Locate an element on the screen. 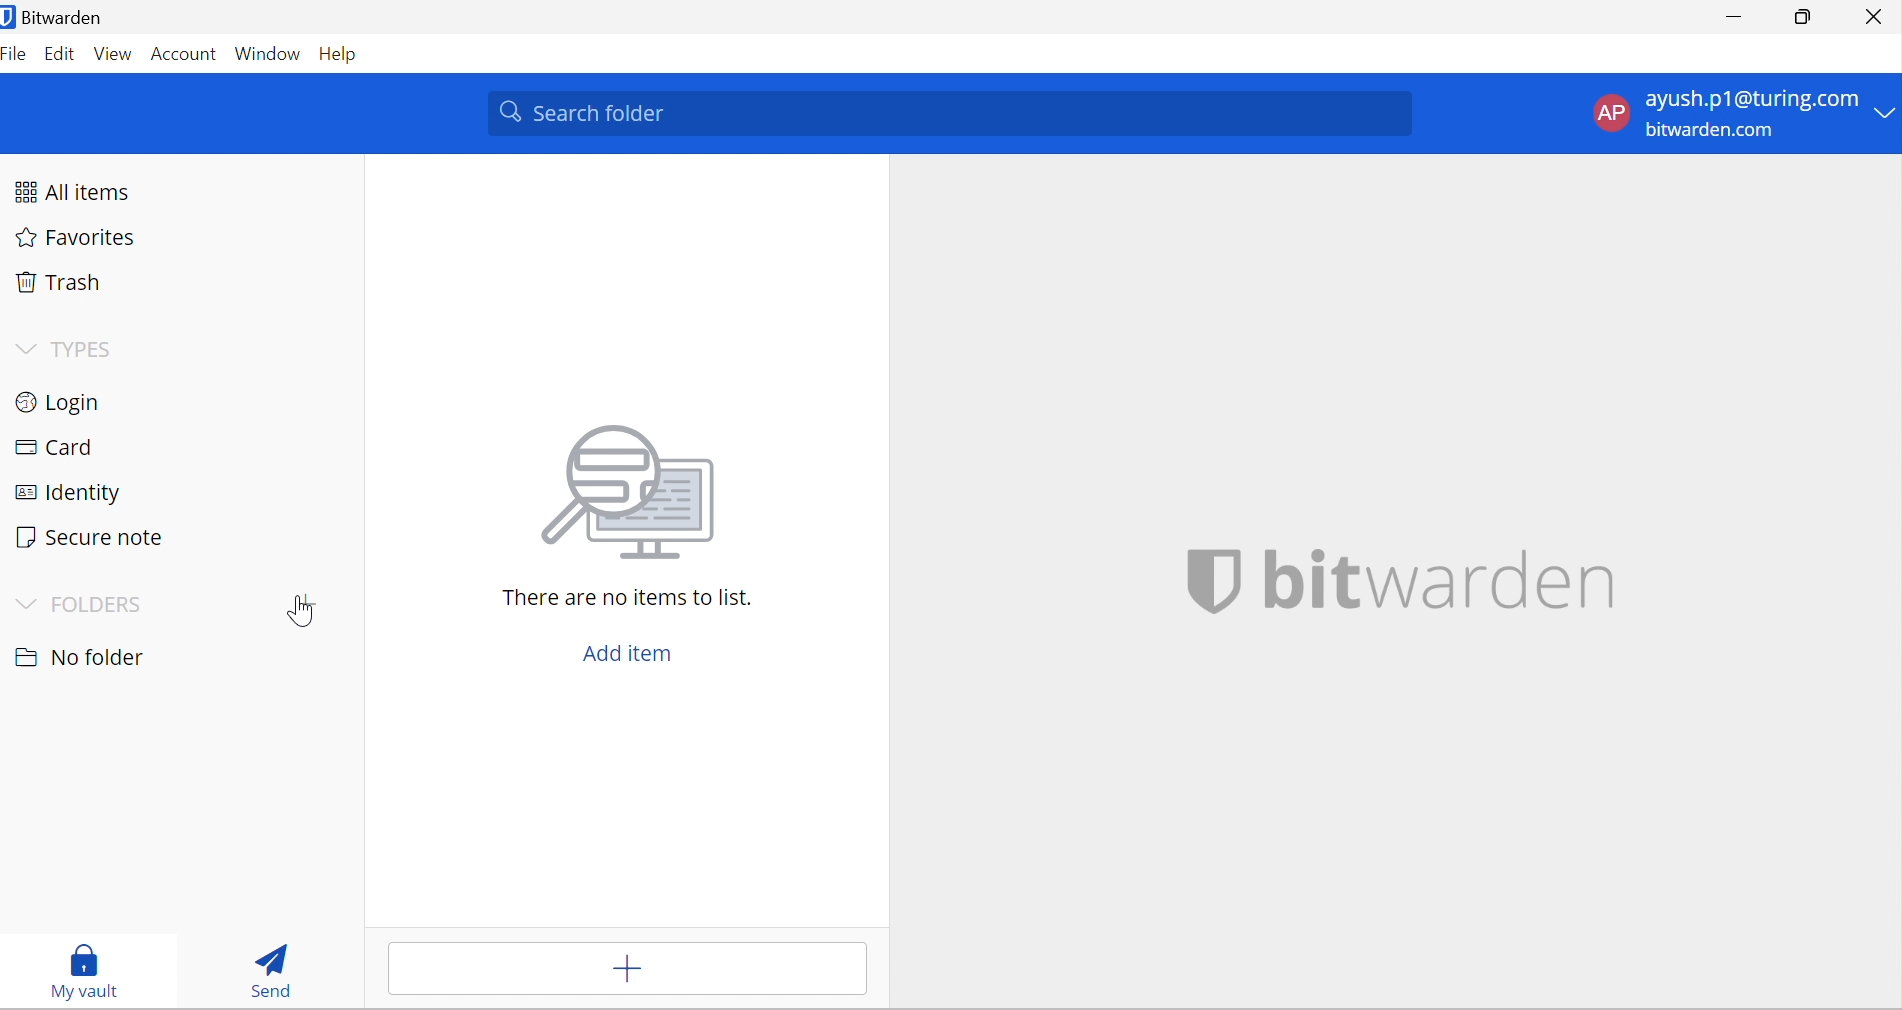 The image size is (1902, 1010). bitwarden.com is located at coordinates (1710, 130).